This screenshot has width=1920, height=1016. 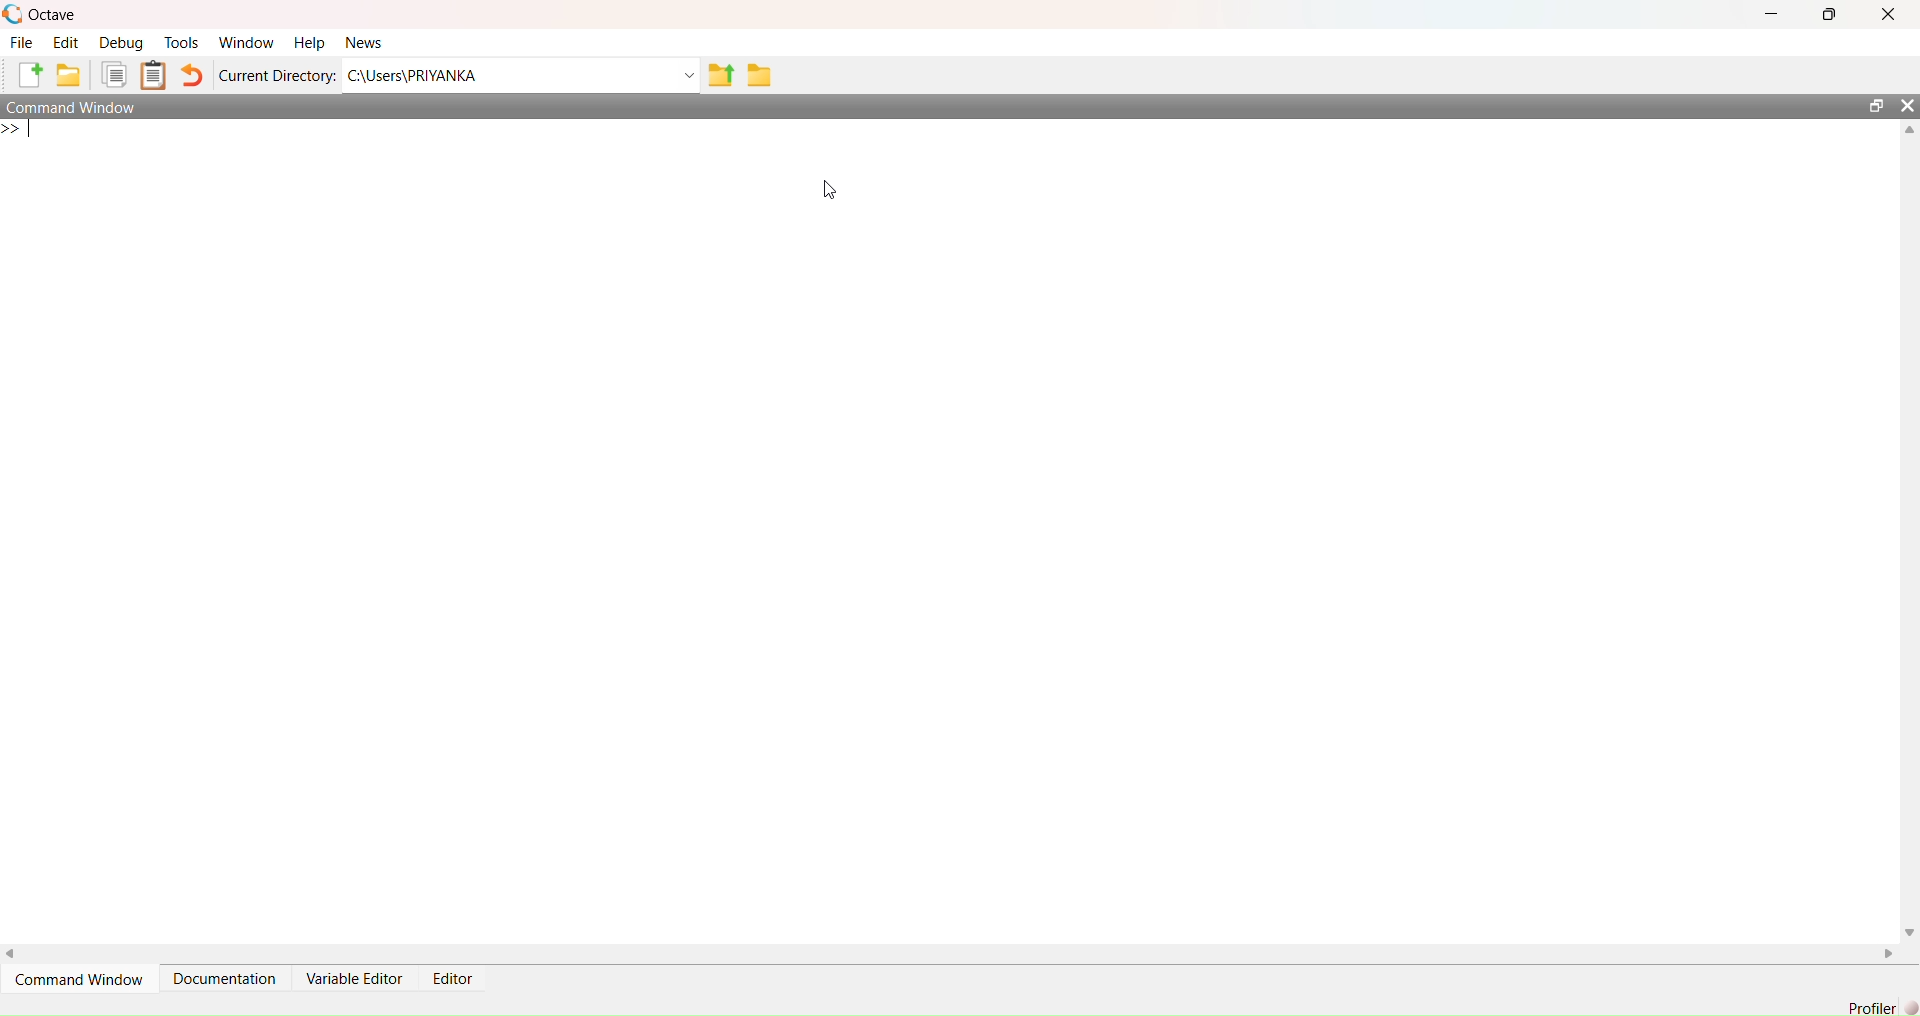 I want to click on New script, so click(x=27, y=75).